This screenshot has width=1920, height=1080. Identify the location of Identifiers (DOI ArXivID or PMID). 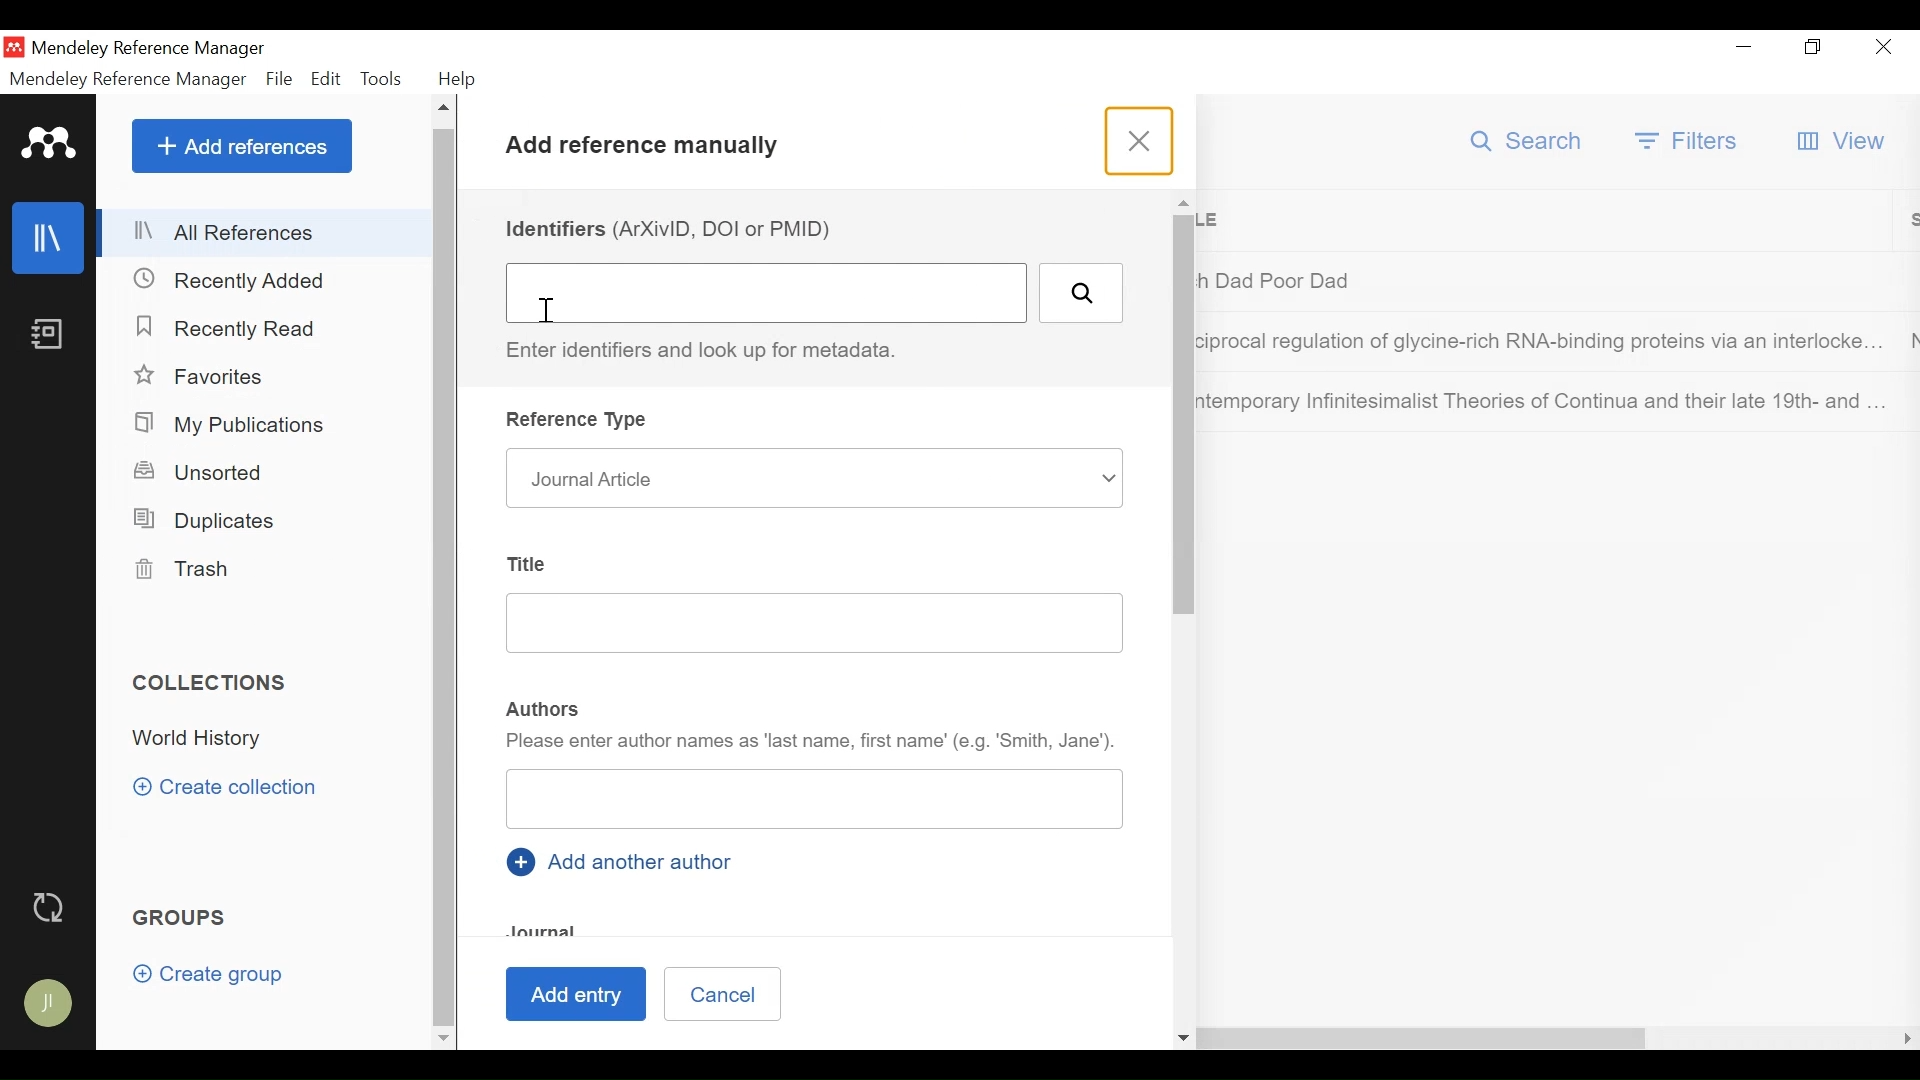
(675, 229).